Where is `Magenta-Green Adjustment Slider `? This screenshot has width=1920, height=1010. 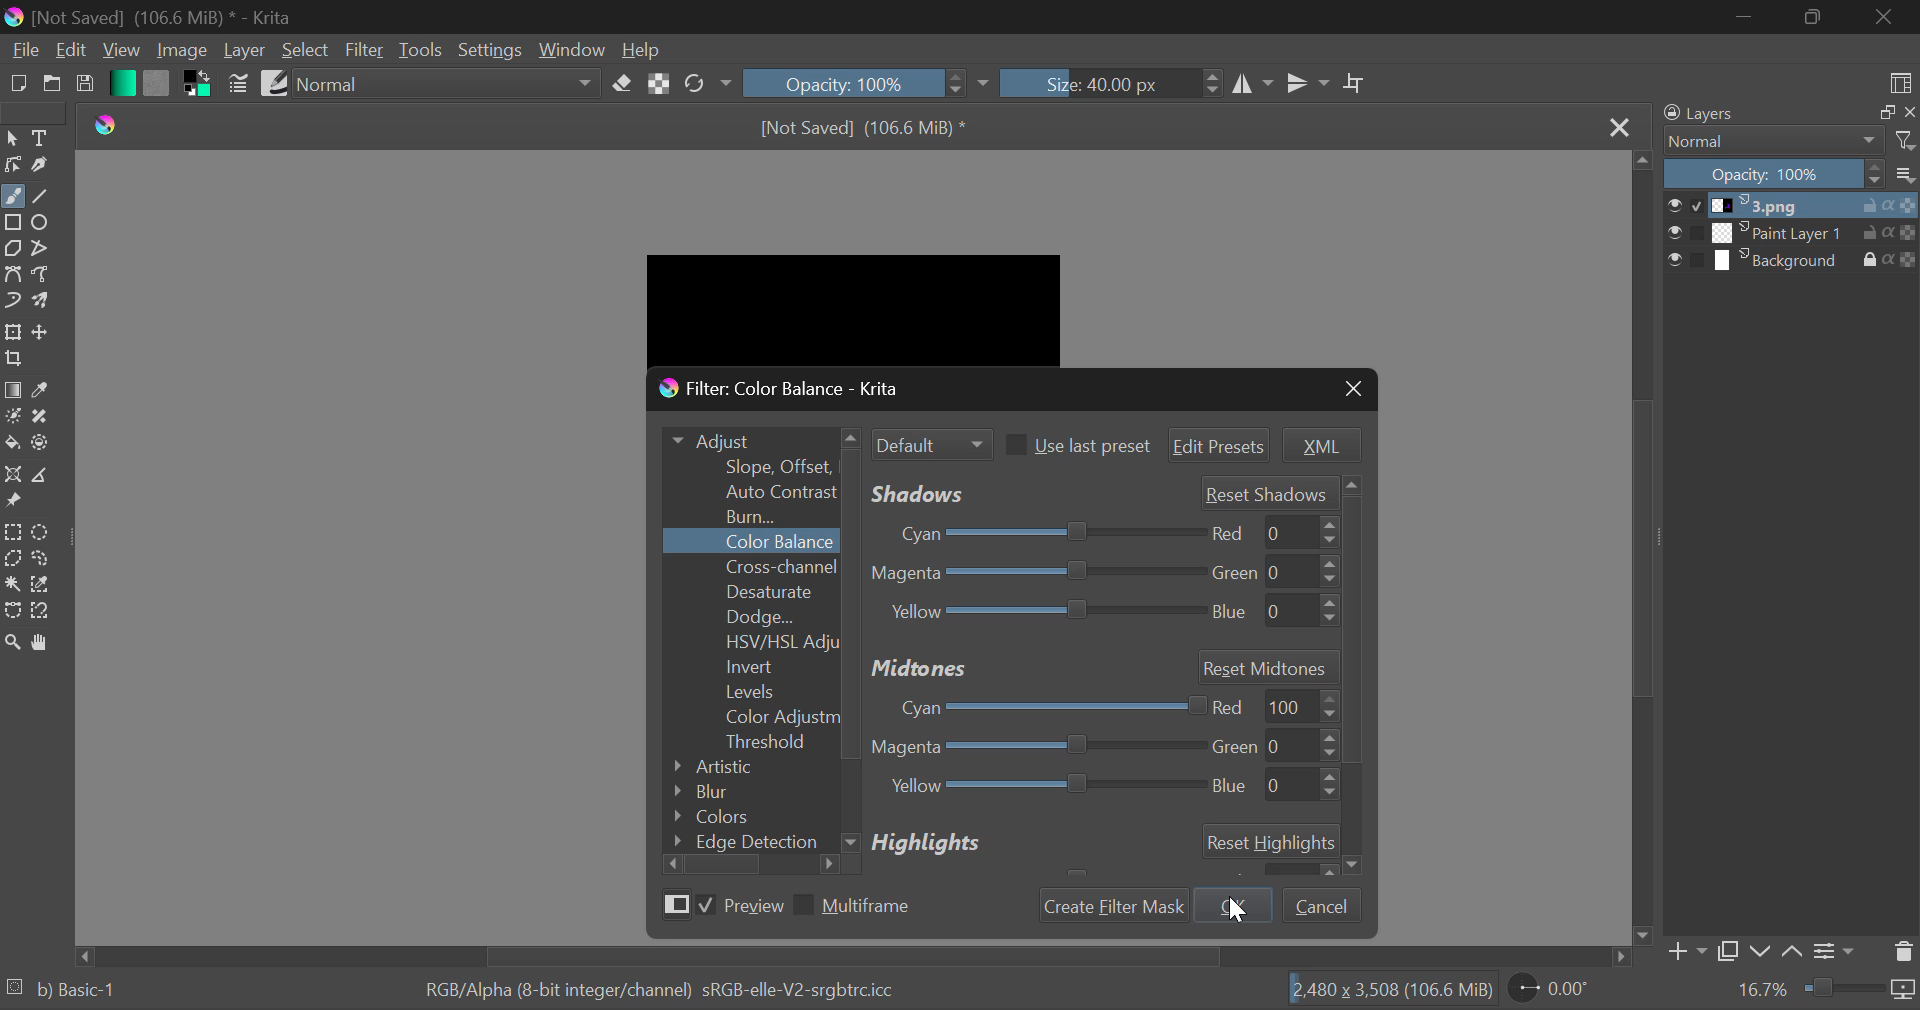
Magenta-Green Adjustment Slider  is located at coordinates (1034, 747).